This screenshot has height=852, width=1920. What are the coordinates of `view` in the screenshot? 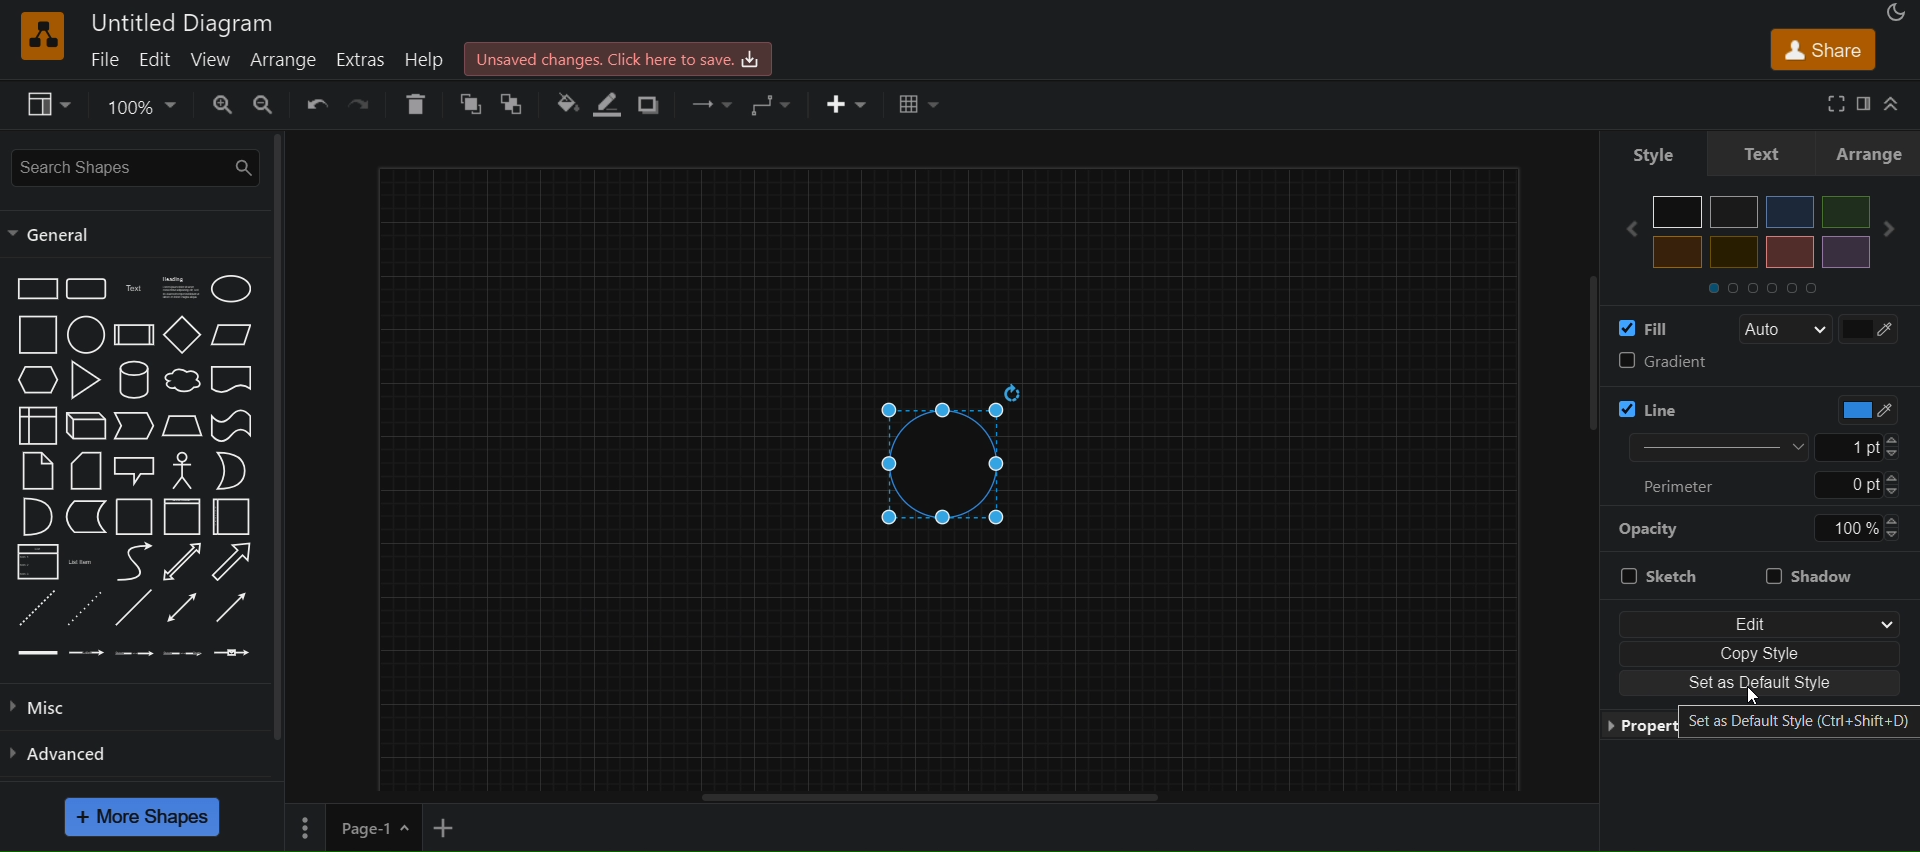 It's located at (51, 105).